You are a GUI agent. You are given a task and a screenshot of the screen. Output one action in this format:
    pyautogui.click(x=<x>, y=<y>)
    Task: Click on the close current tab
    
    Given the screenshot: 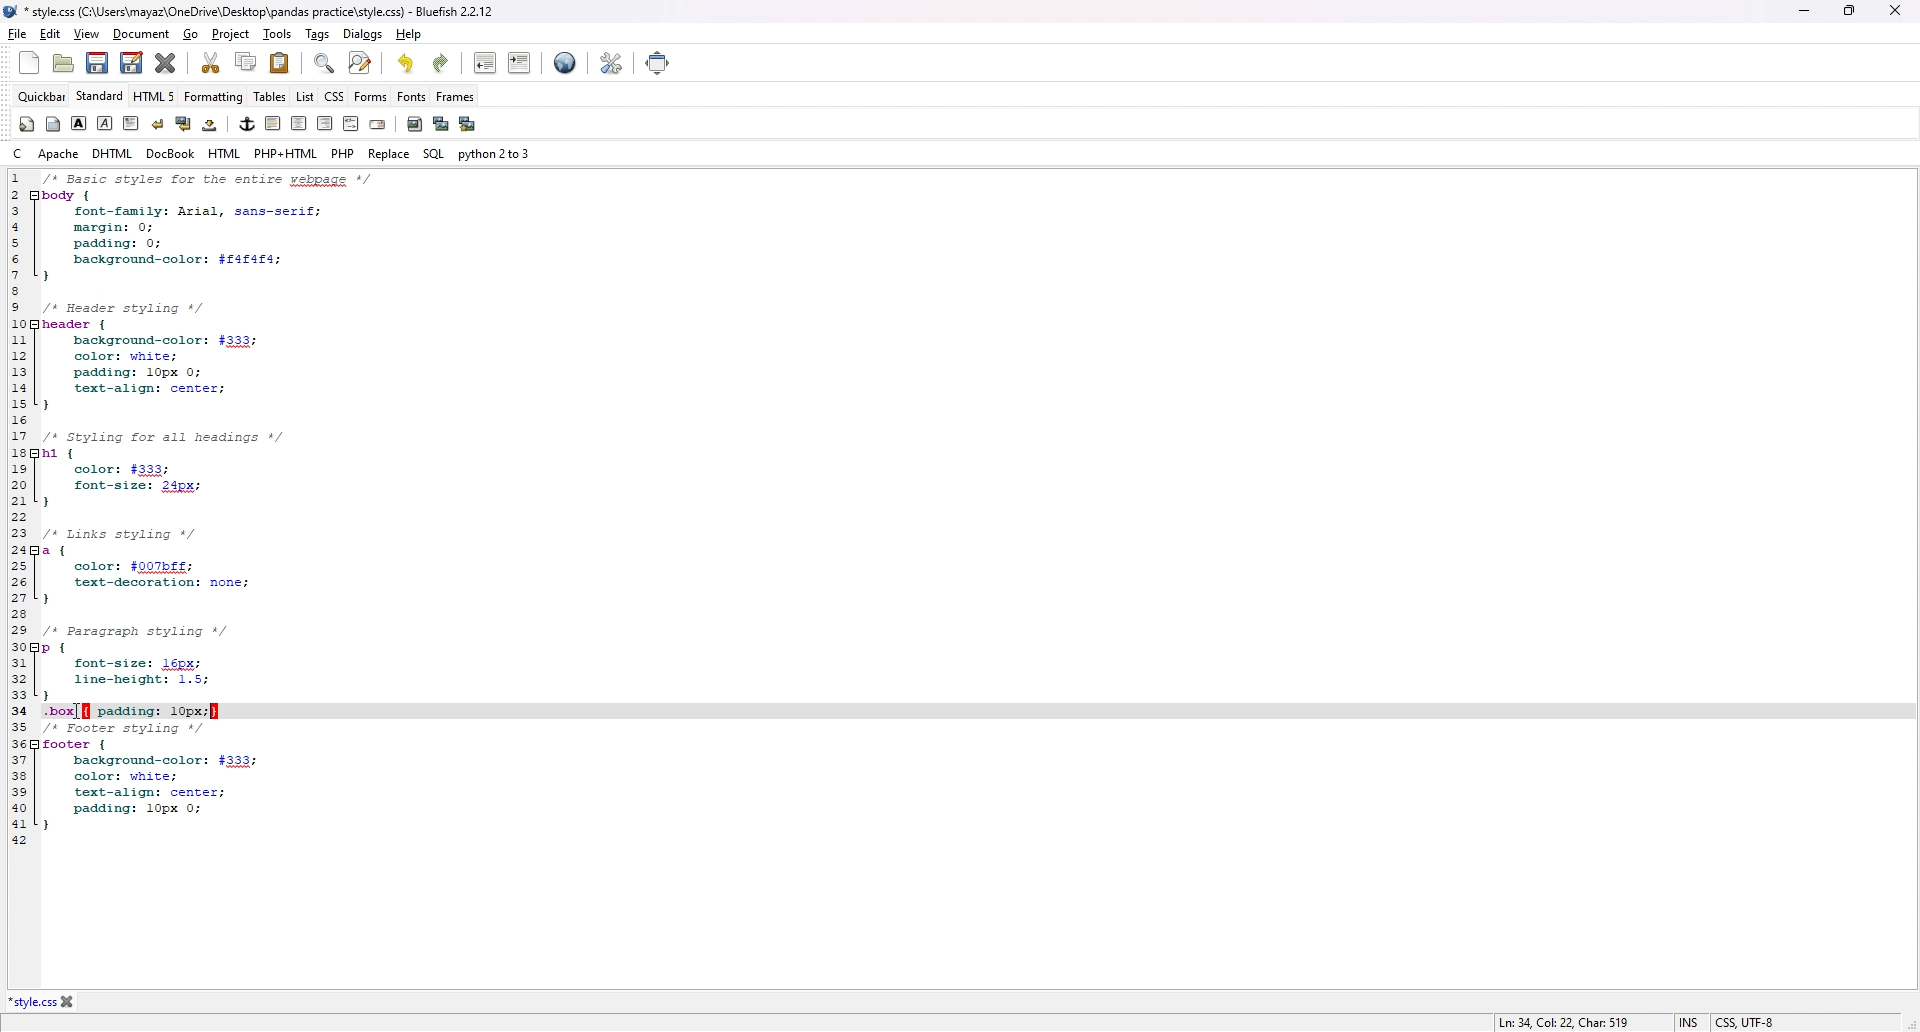 What is the action you would take?
    pyautogui.click(x=166, y=63)
    